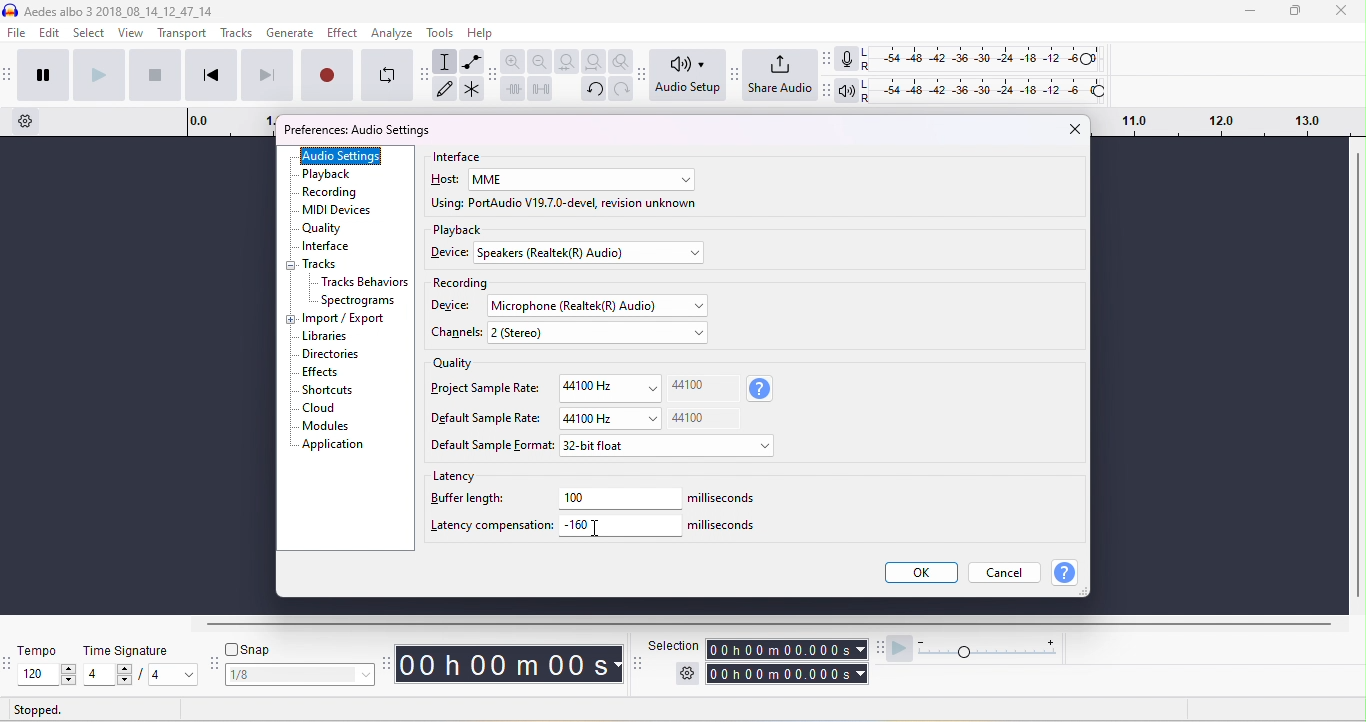  Describe the element at coordinates (900, 650) in the screenshot. I see `play at speed/ play at speed once` at that location.